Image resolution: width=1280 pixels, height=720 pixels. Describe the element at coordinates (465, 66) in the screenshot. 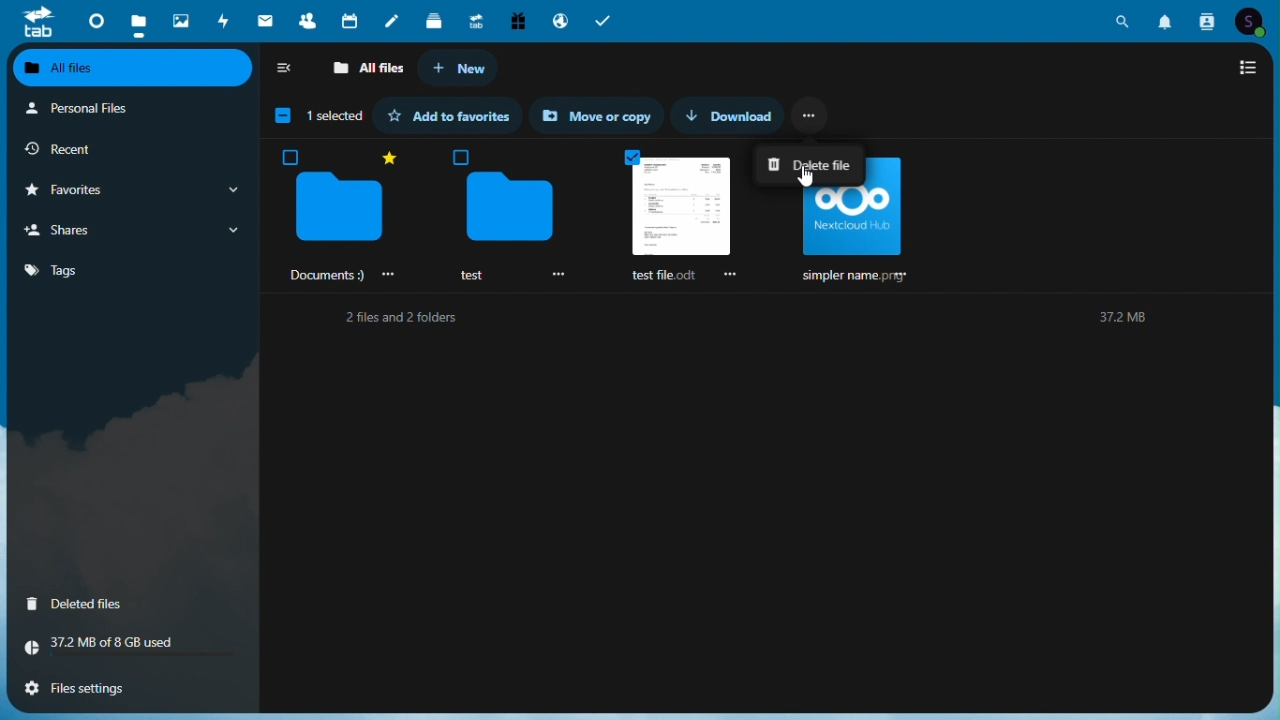

I see `New` at that location.